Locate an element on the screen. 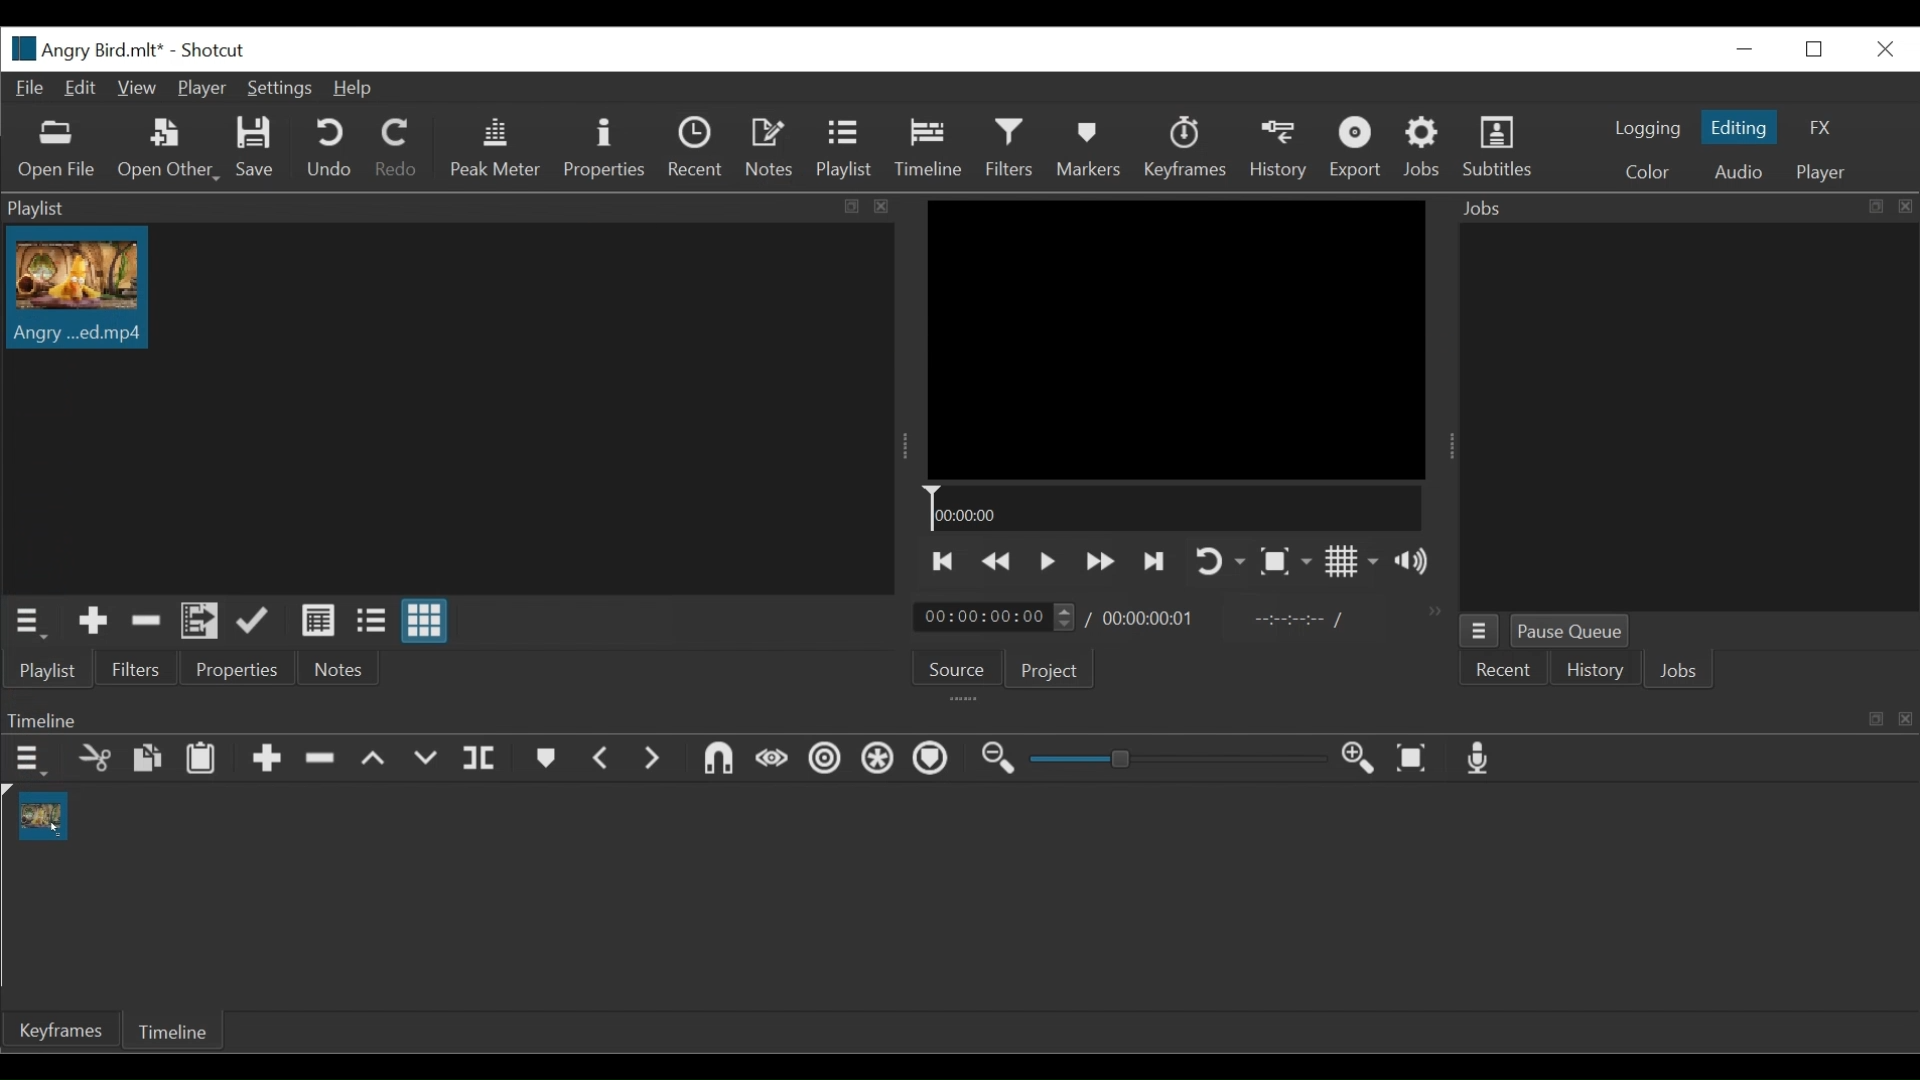 The height and width of the screenshot is (1080, 1920). Total duration is located at coordinates (1147, 621).